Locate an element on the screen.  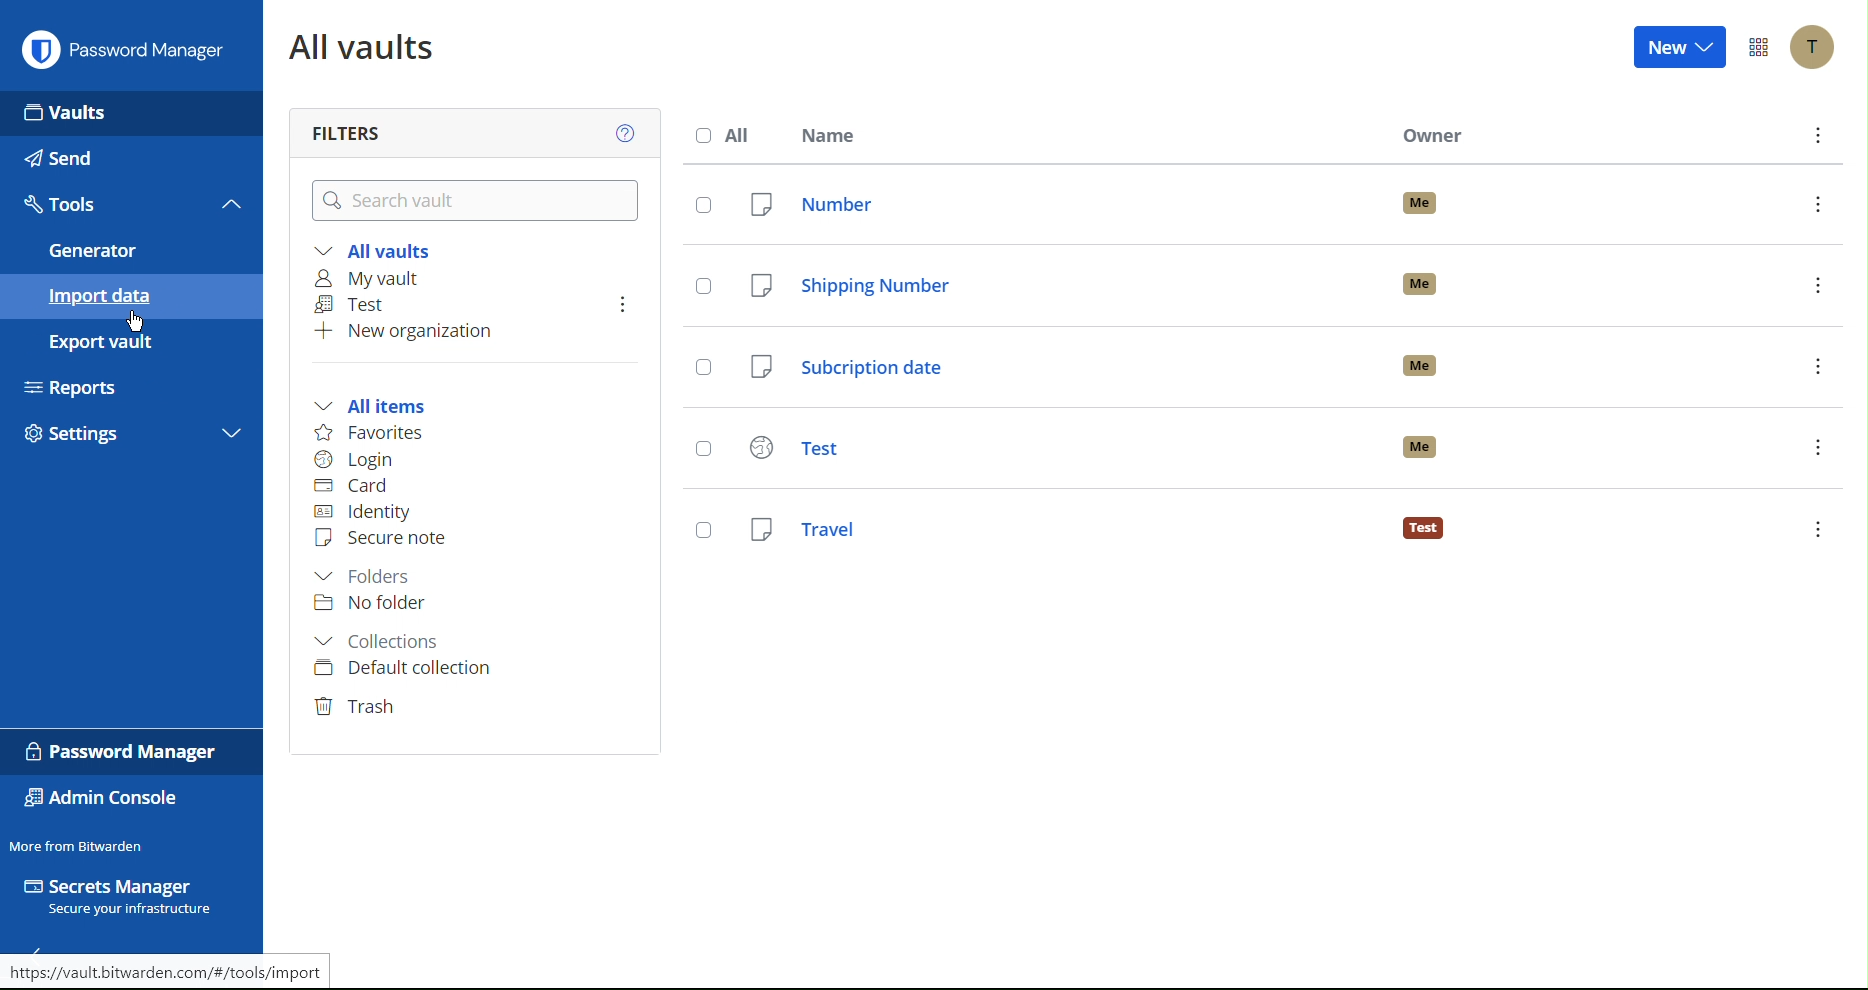
Export vault is located at coordinates (123, 341).